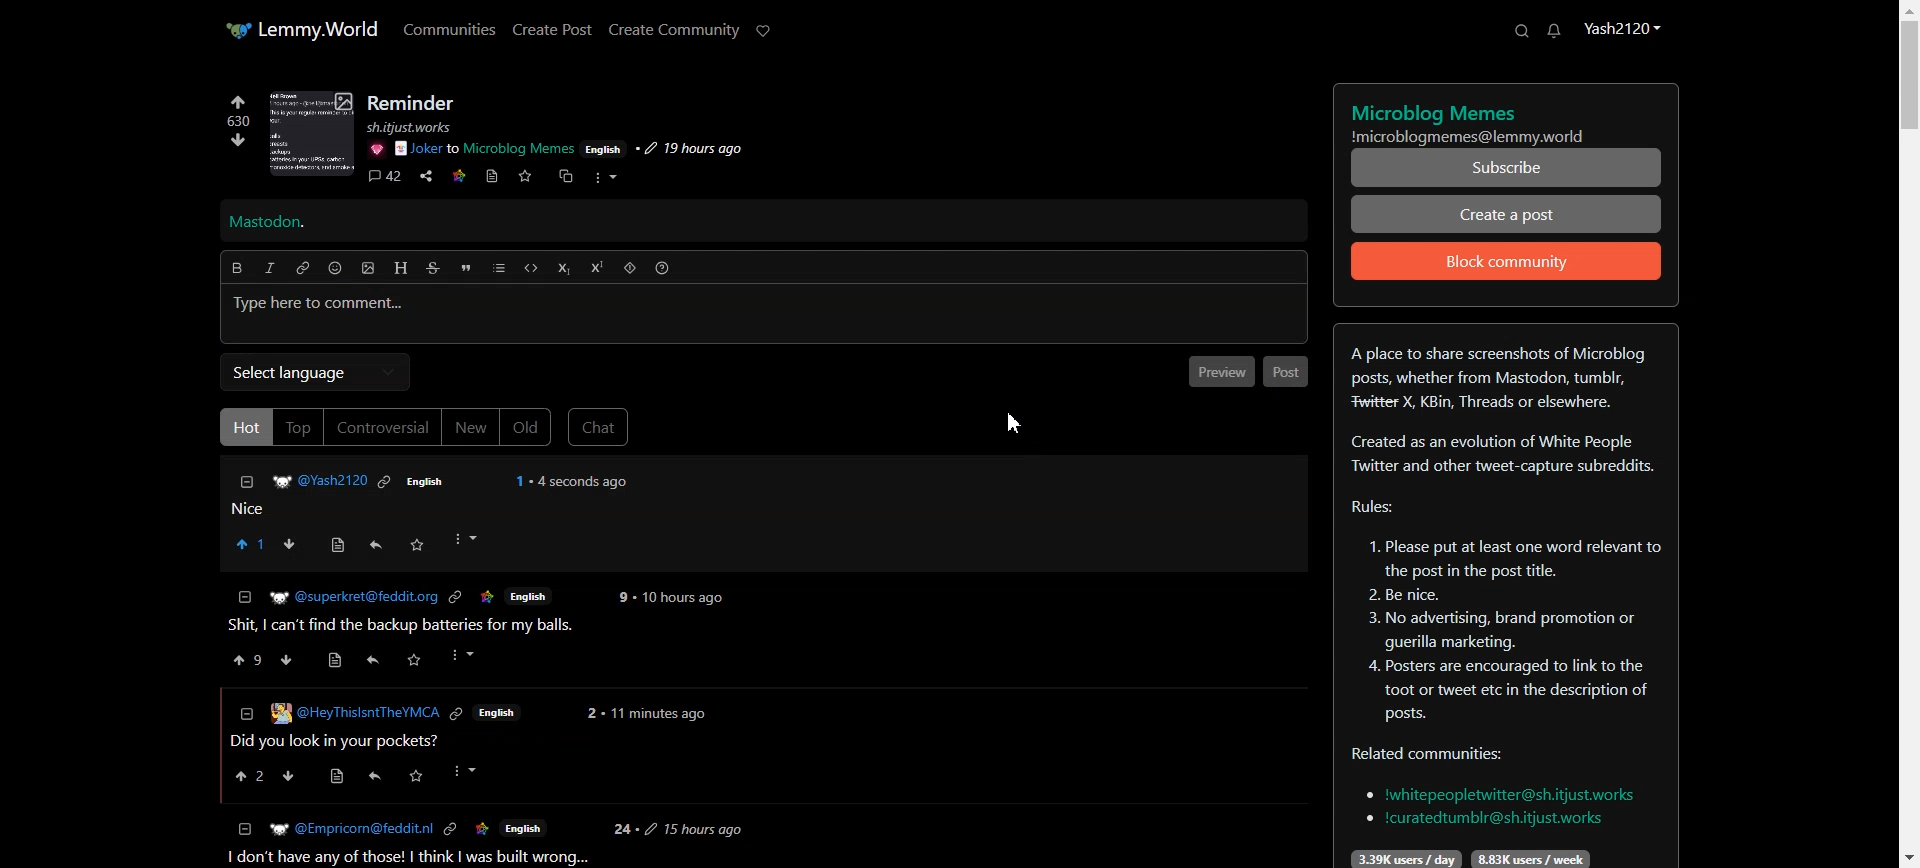  What do you see at coordinates (383, 427) in the screenshot?
I see `Controversial` at bounding box center [383, 427].